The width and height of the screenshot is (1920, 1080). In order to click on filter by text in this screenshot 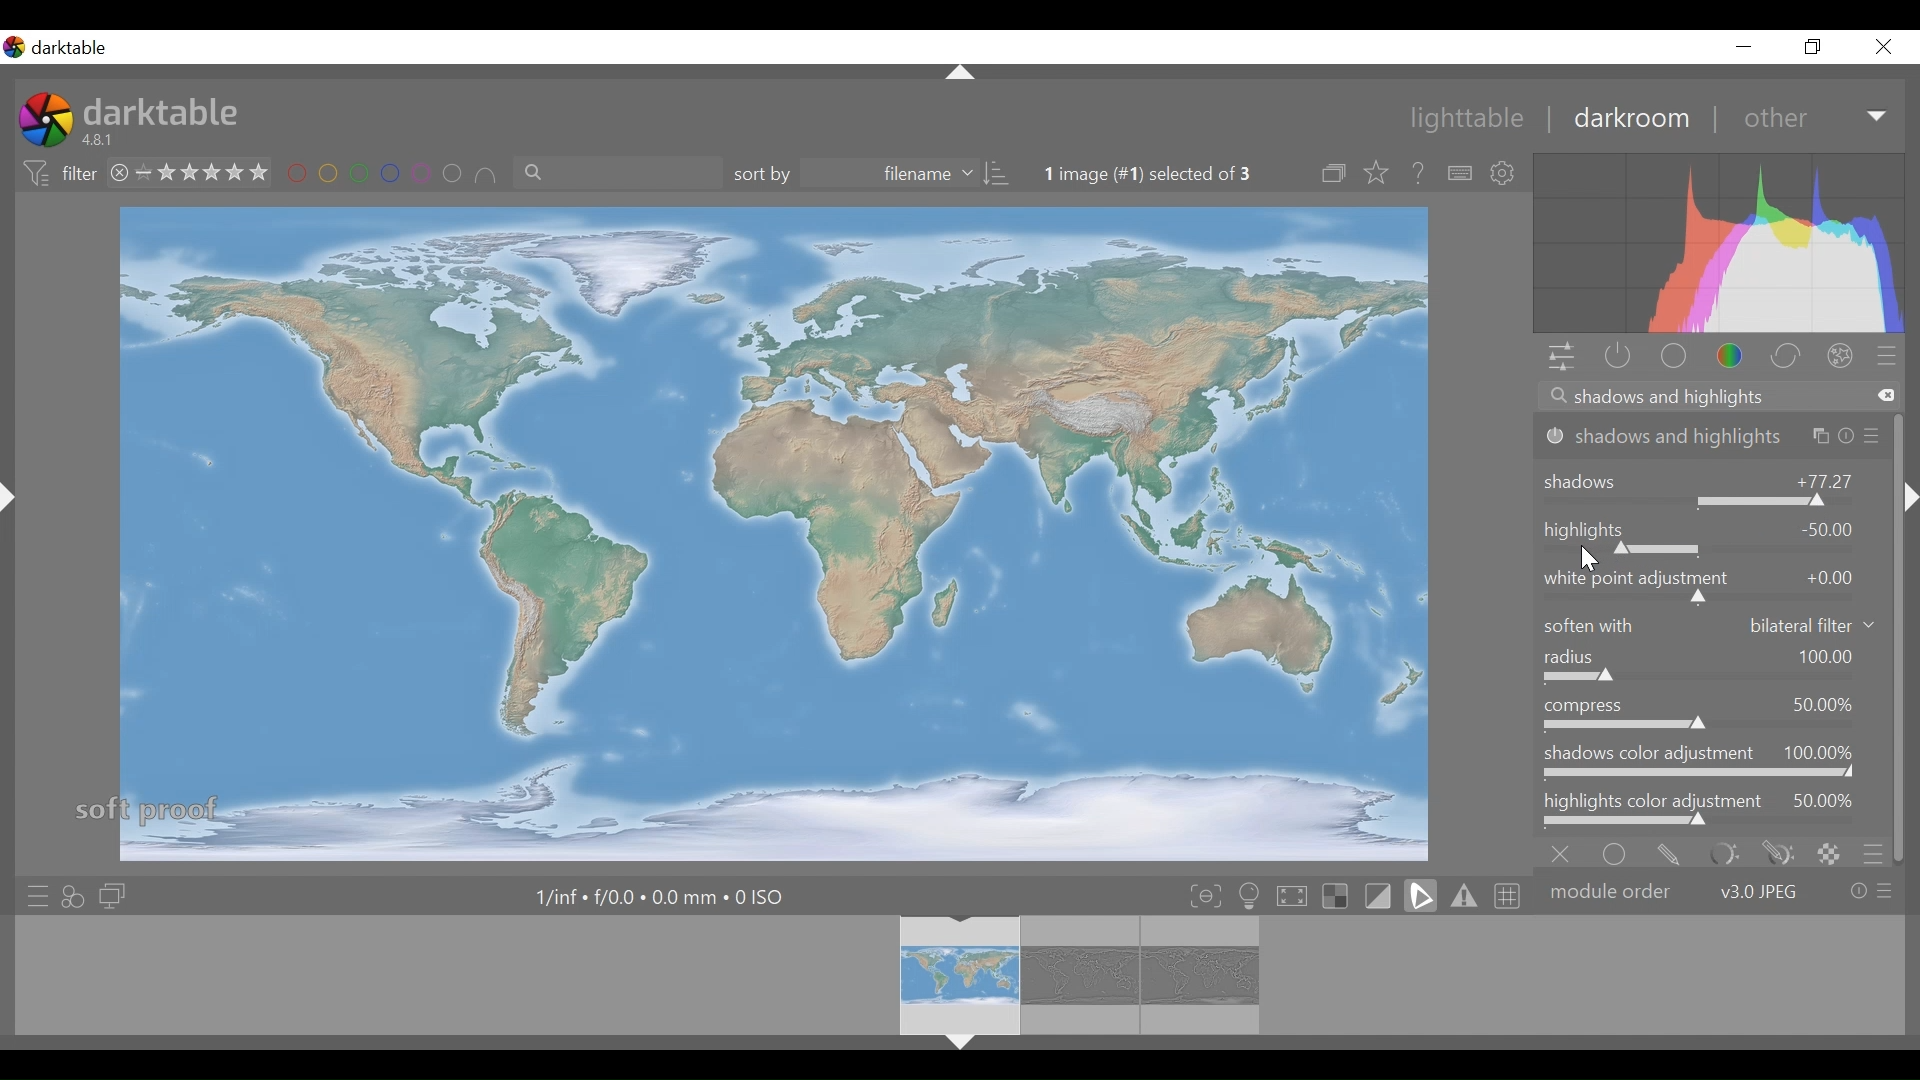, I will do `click(617, 176)`.